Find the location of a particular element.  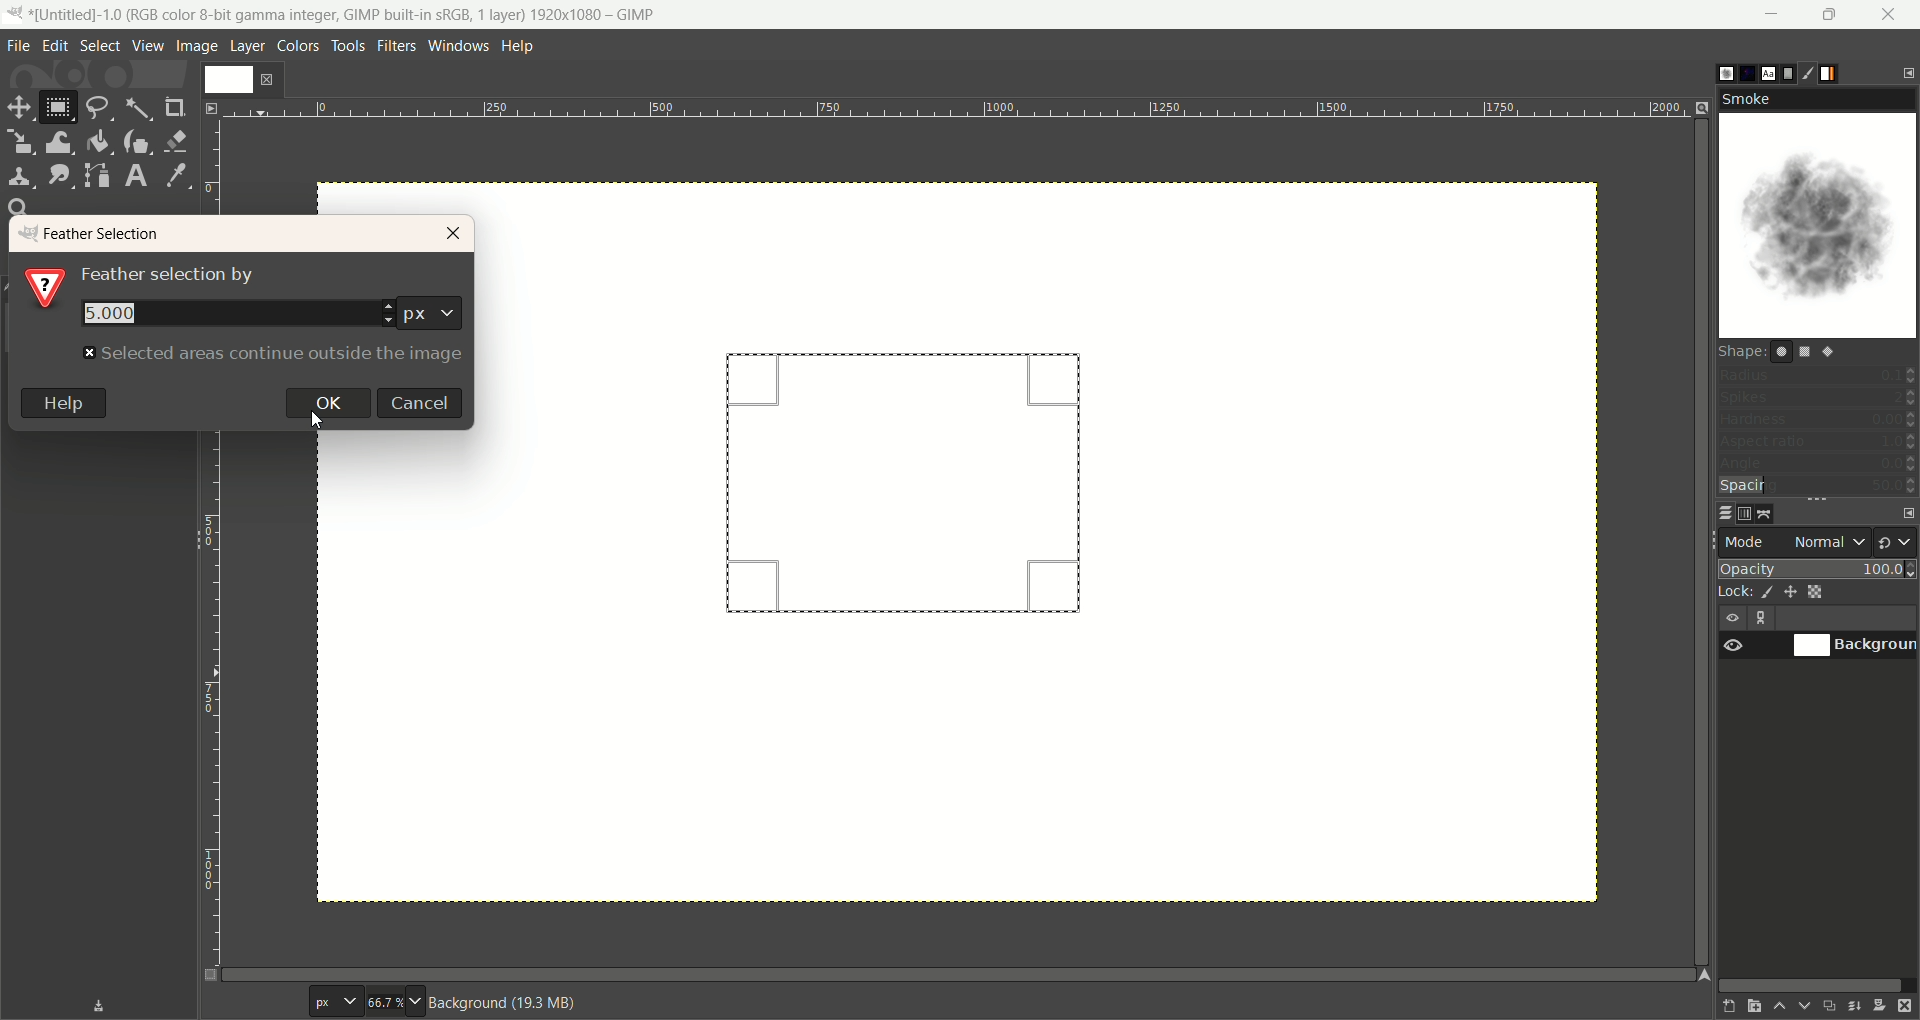

feather selection is located at coordinates (104, 237).